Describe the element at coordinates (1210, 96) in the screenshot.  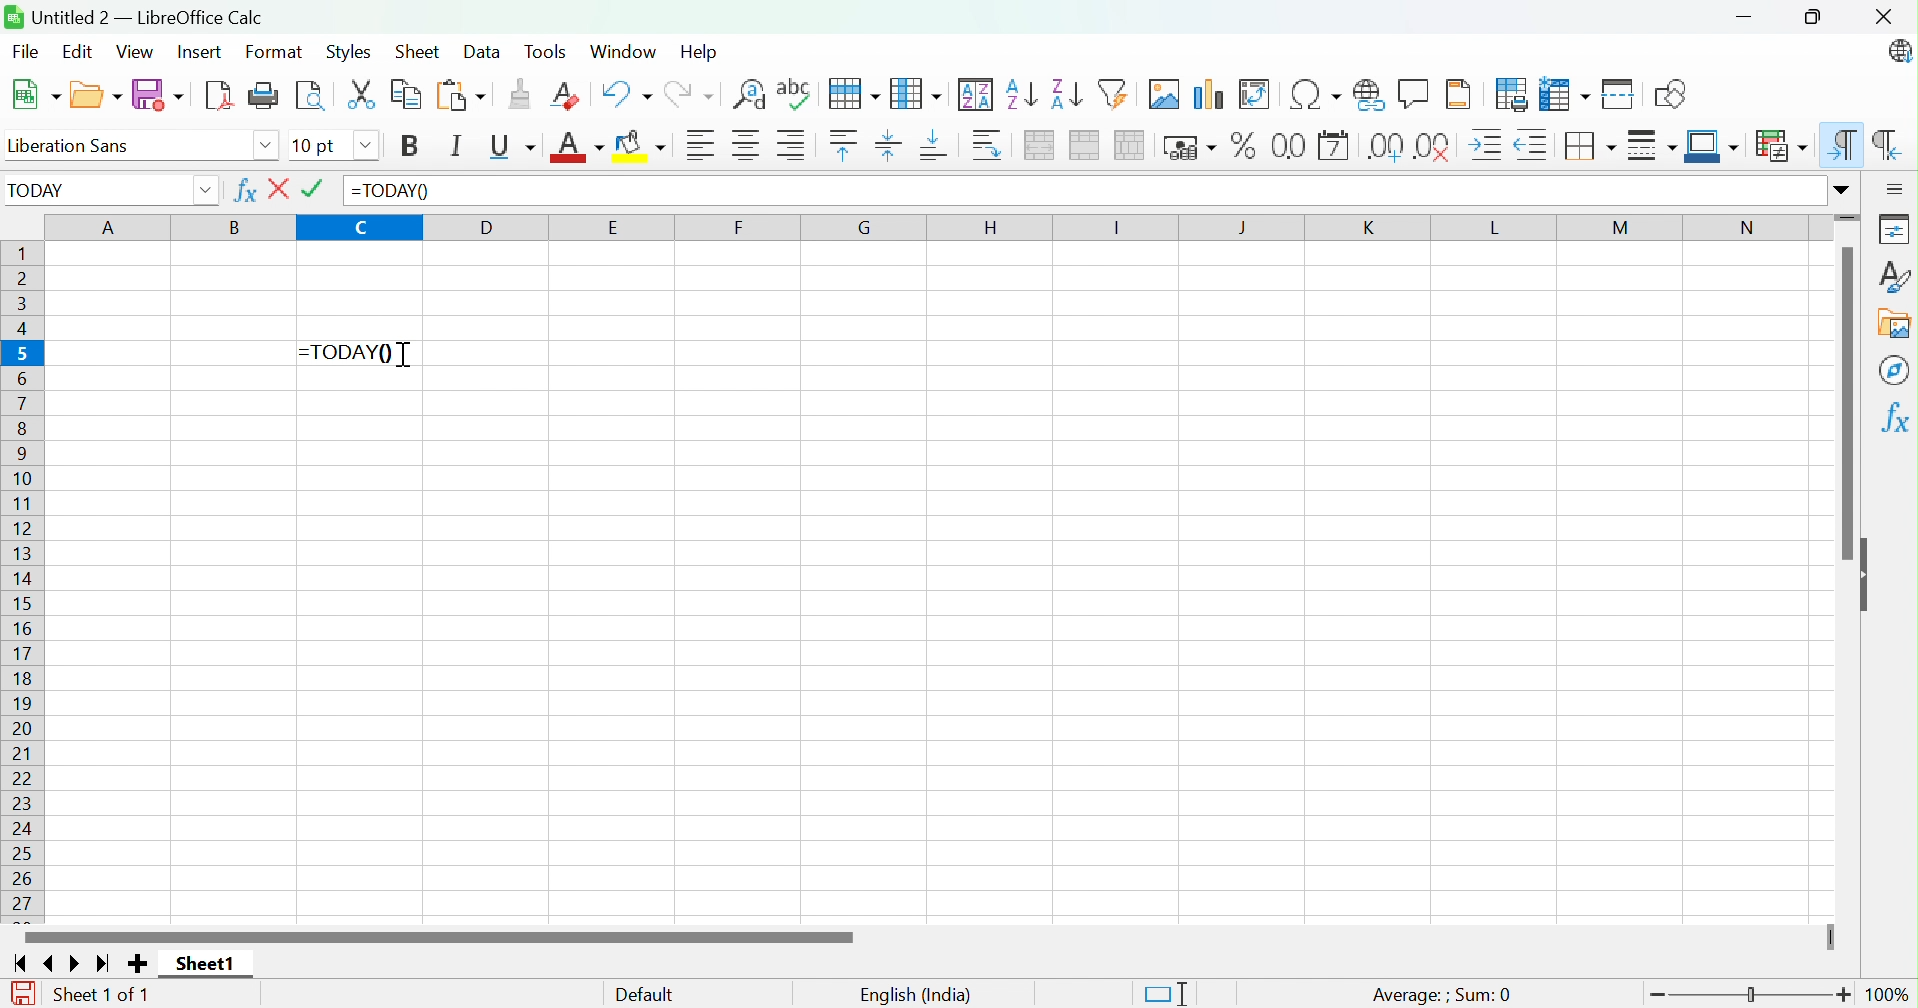
I see `Insert chart` at that location.